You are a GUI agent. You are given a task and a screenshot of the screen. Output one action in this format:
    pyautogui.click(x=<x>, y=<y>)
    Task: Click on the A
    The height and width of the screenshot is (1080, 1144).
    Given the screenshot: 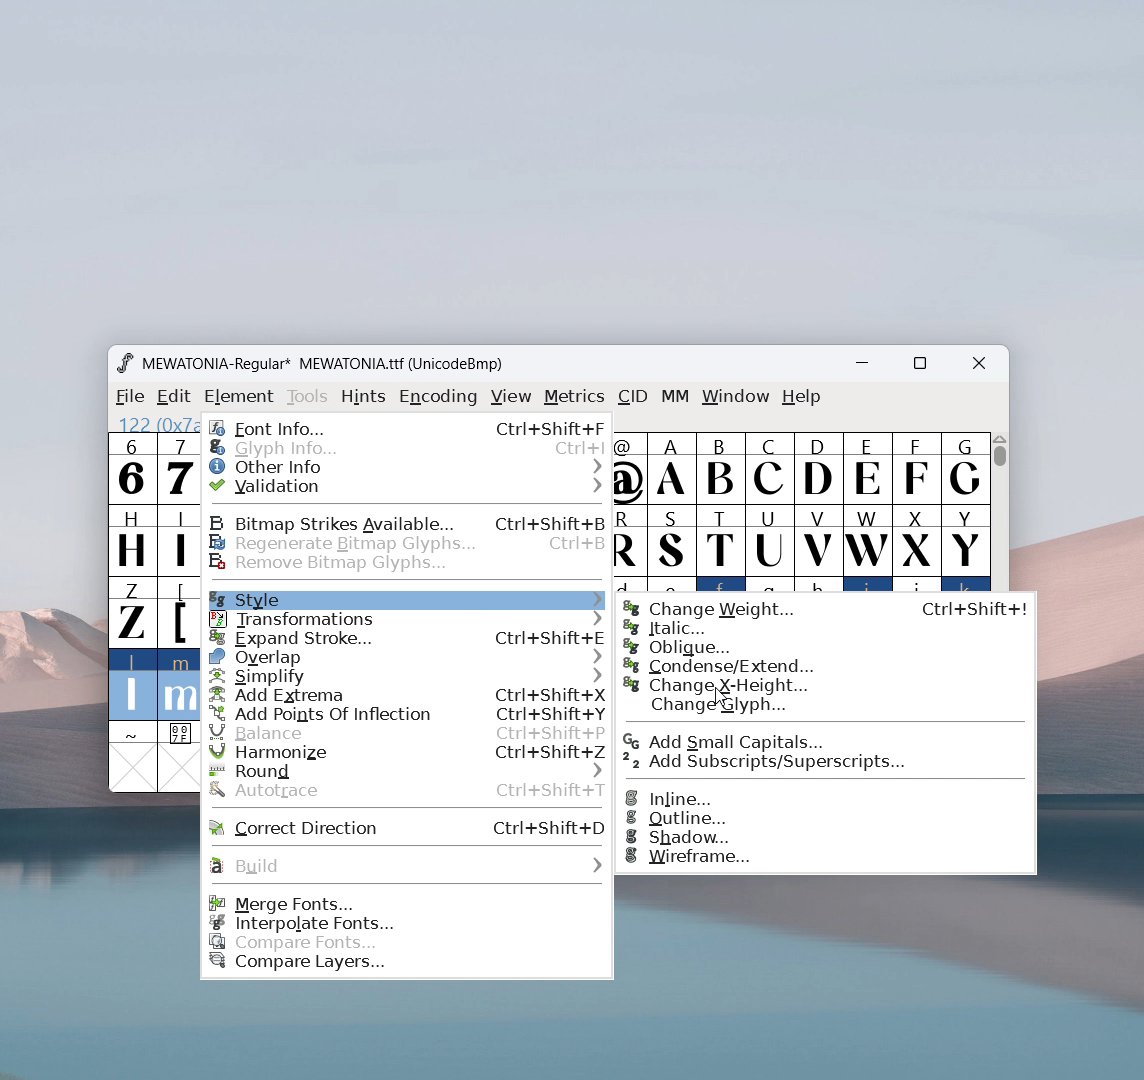 What is the action you would take?
    pyautogui.click(x=673, y=469)
    